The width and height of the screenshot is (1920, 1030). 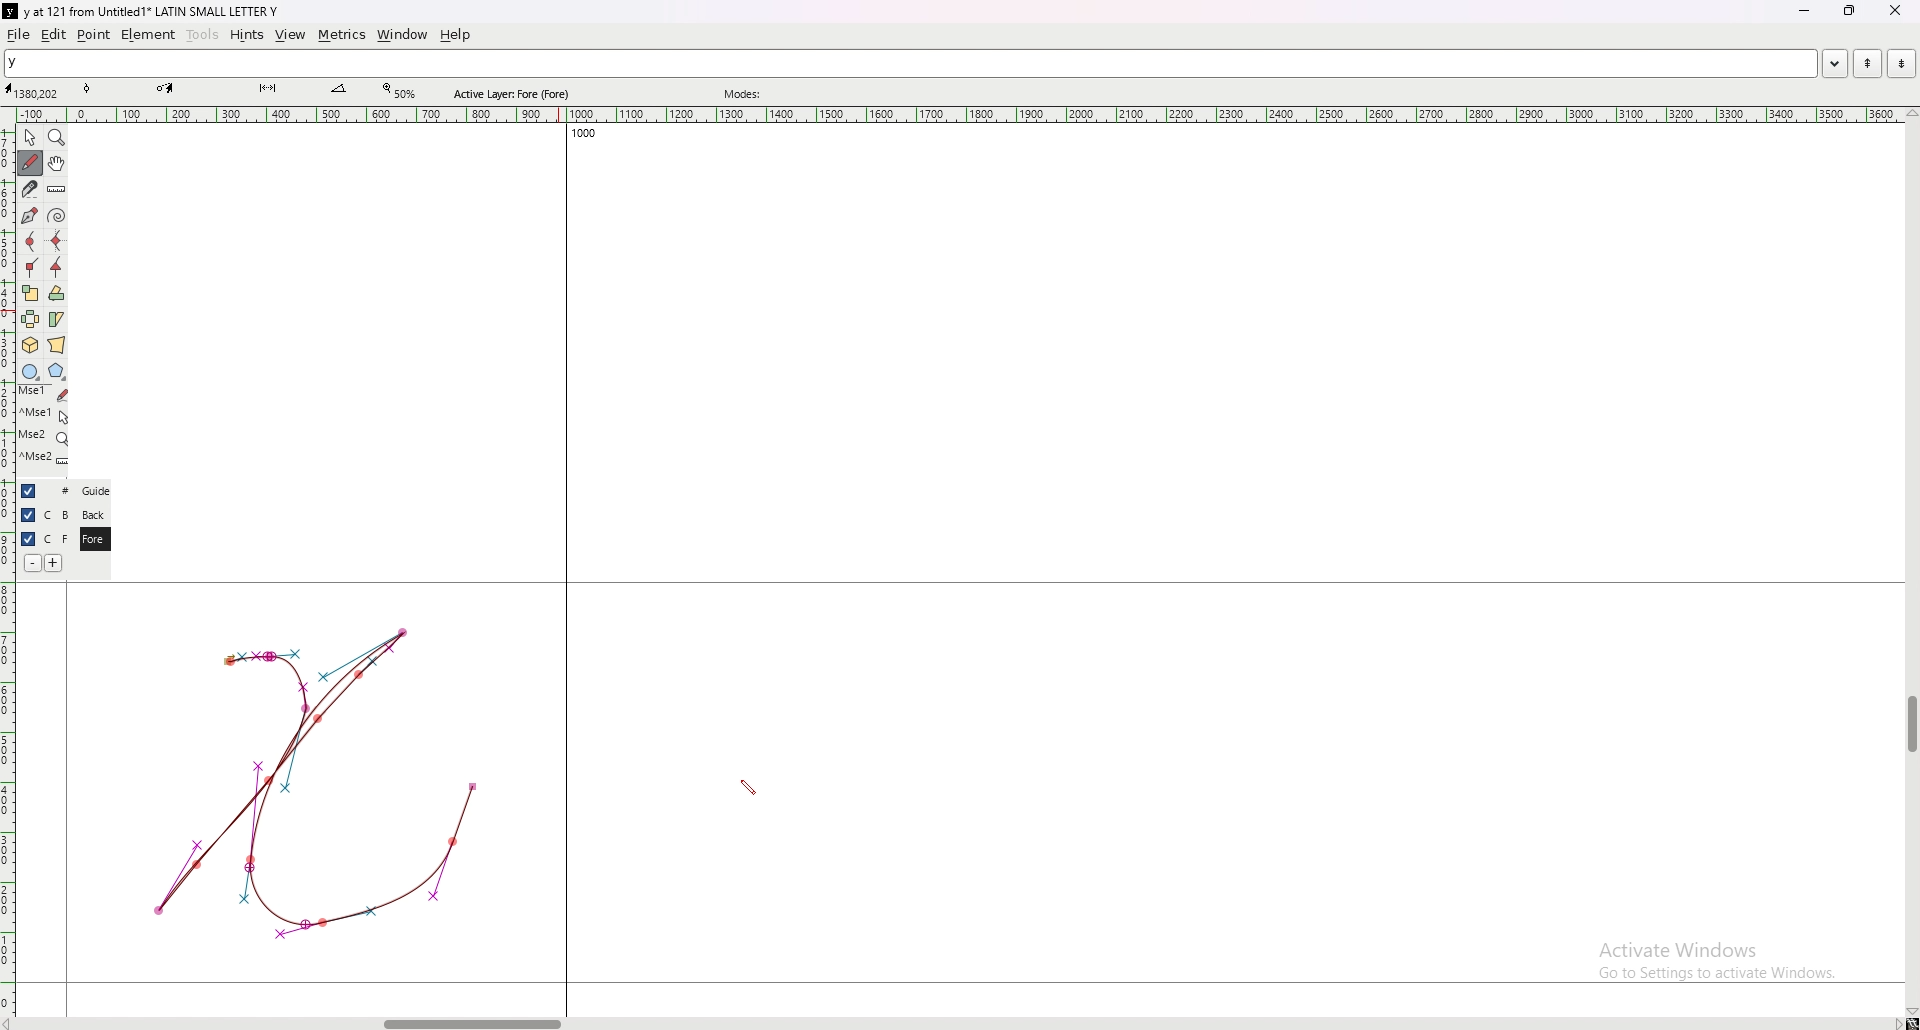 What do you see at coordinates (1908, 114) in the screenshot?
I see `scroll up` at bounding box center [1908, 114].